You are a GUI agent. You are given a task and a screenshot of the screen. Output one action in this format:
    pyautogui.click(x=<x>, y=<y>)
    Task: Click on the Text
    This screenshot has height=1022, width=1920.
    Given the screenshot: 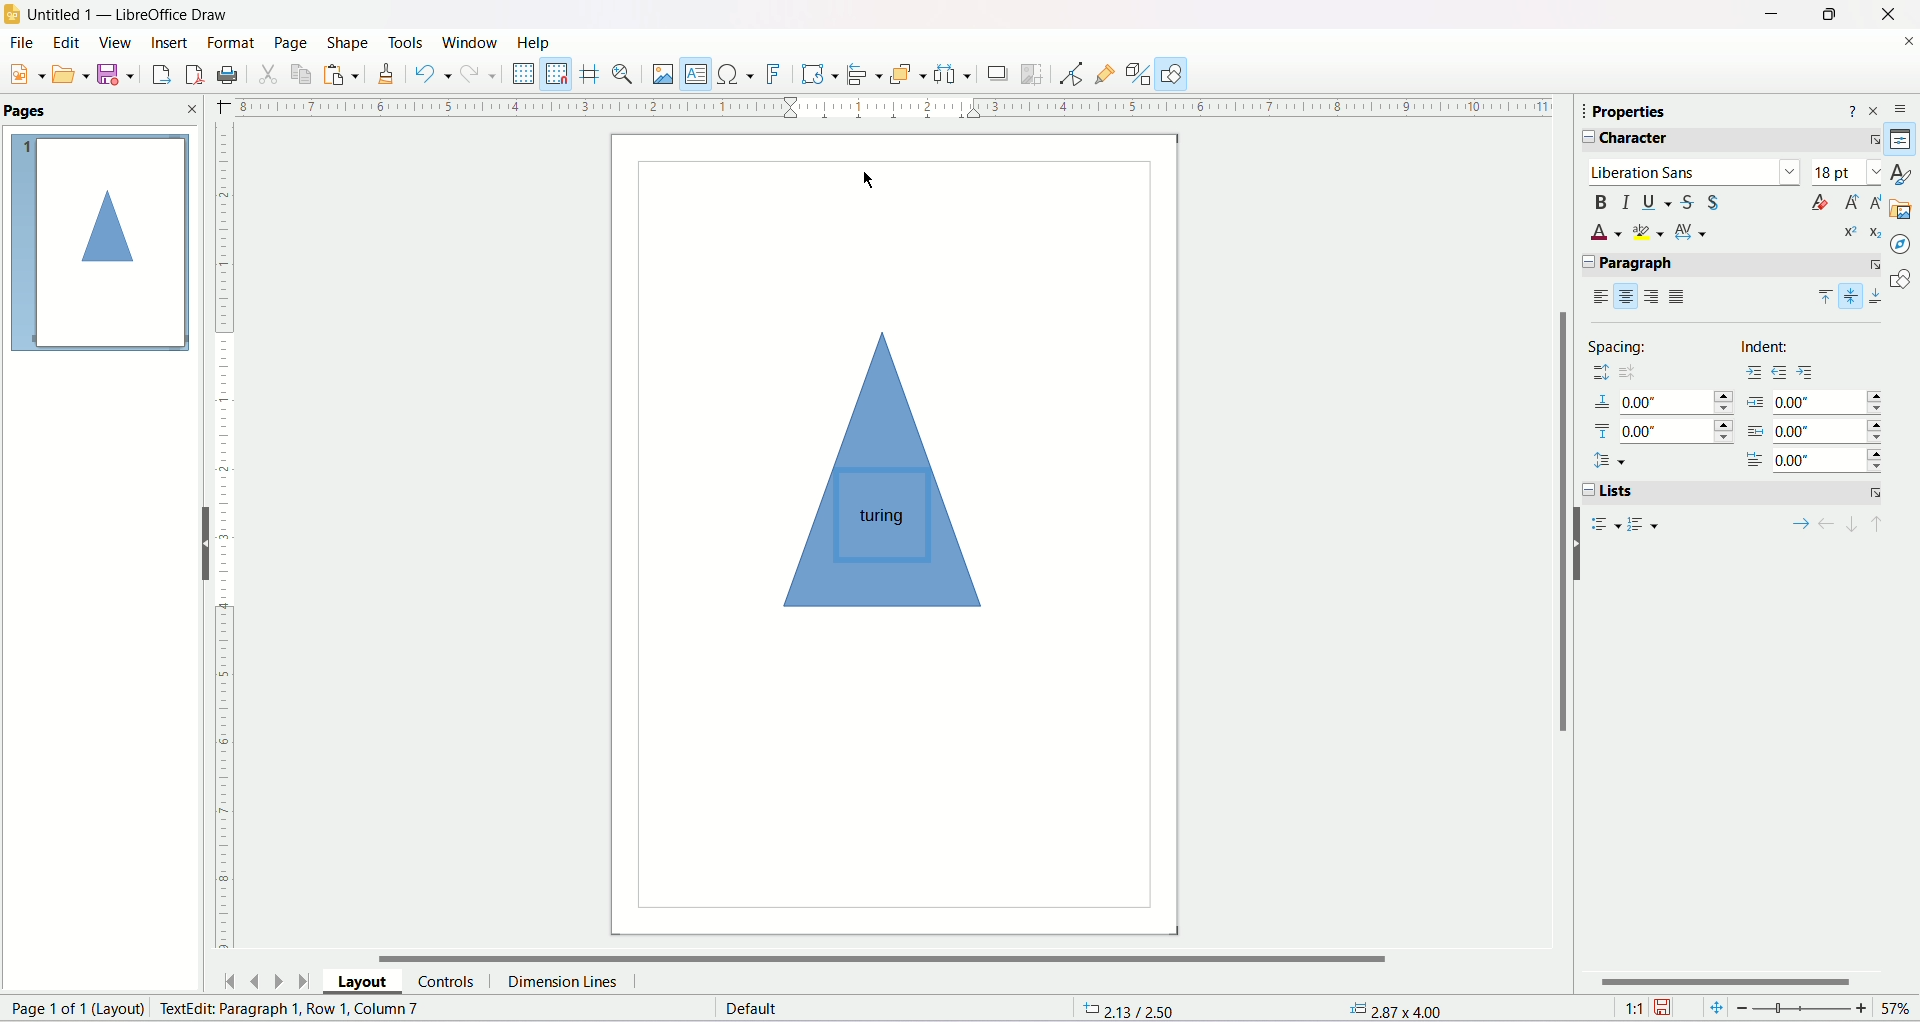 What is the action you would take?
    pyautogui.click(x=770, y=1009)
    